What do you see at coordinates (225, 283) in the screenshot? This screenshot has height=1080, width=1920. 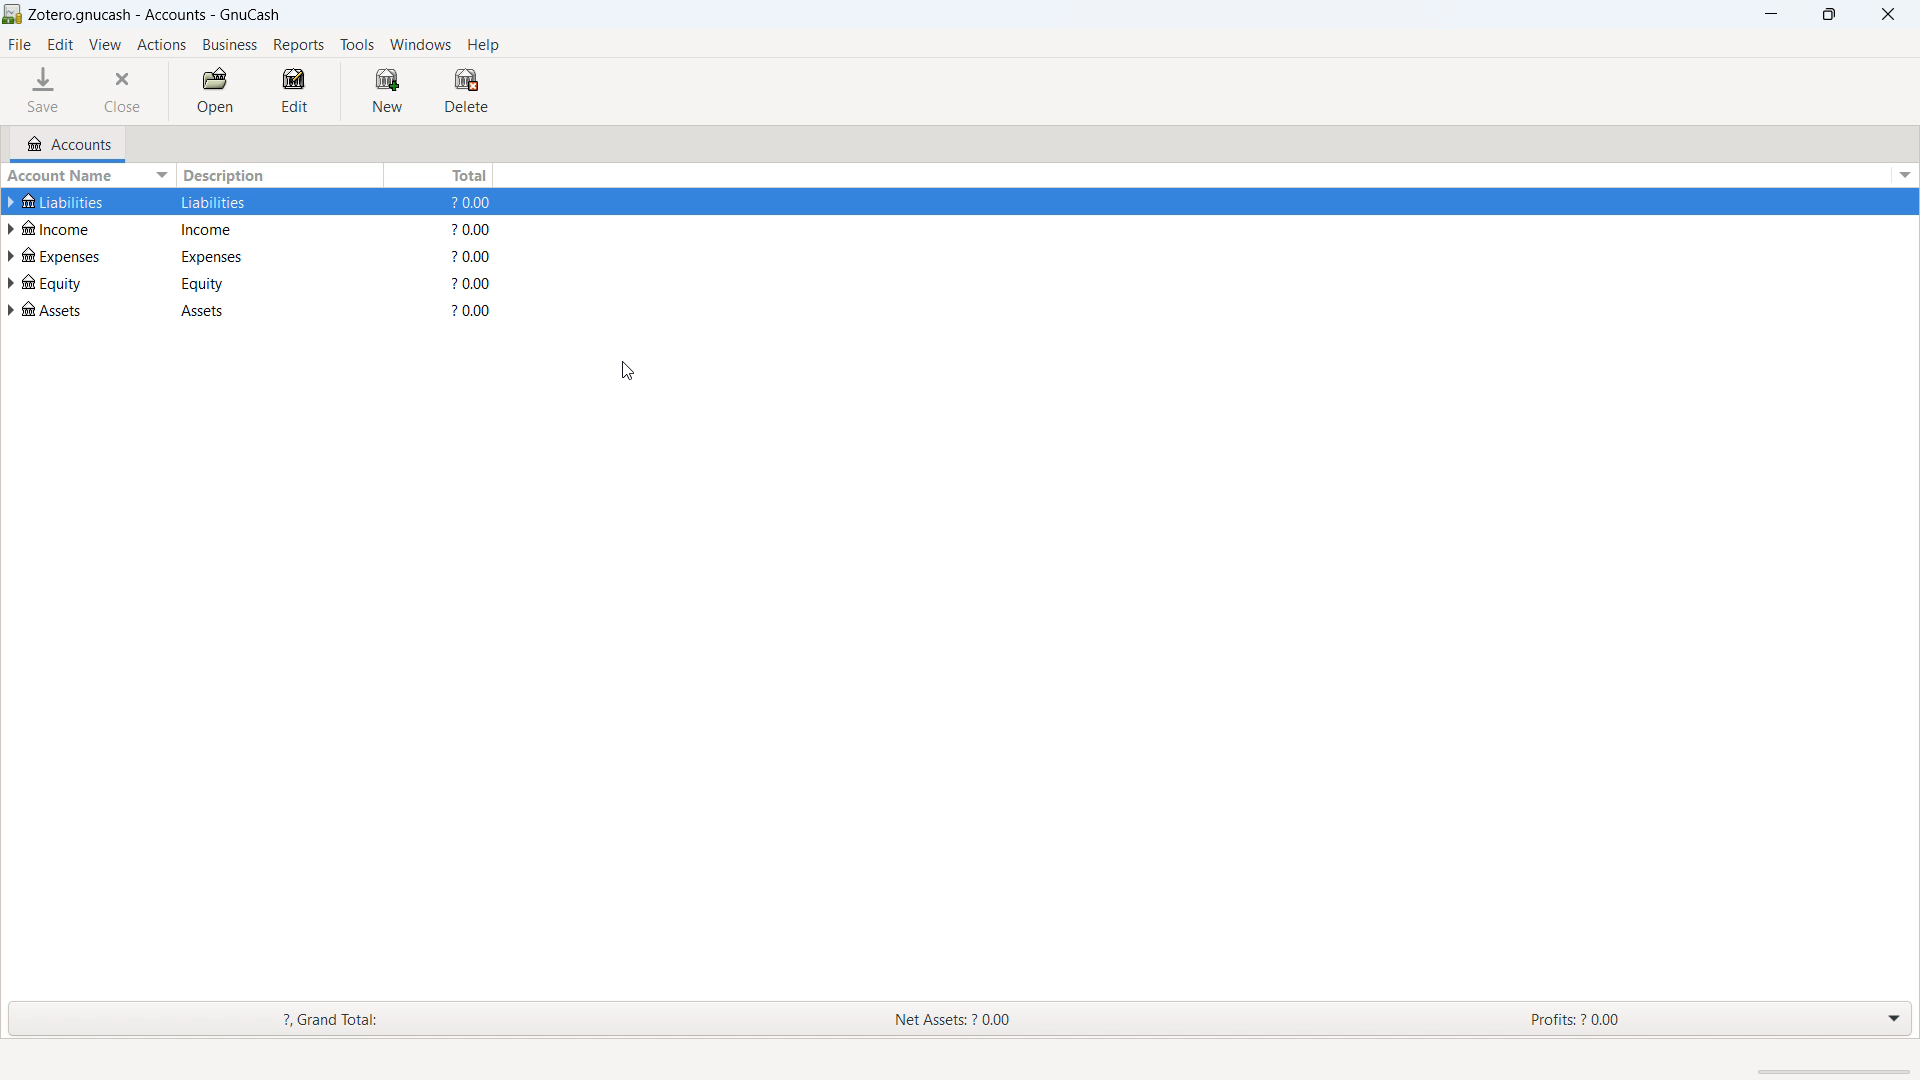 I see `equity` at bounding box center [225, 283].